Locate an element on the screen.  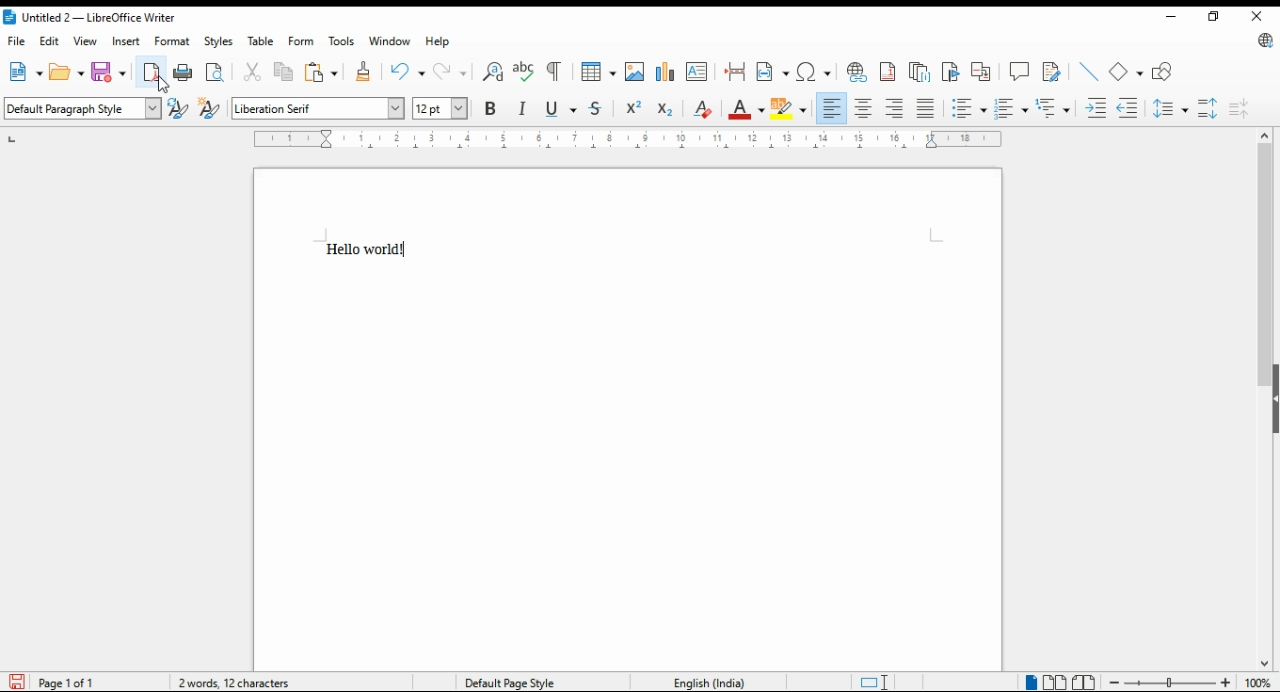
align right is located at coordinates (896, 110).